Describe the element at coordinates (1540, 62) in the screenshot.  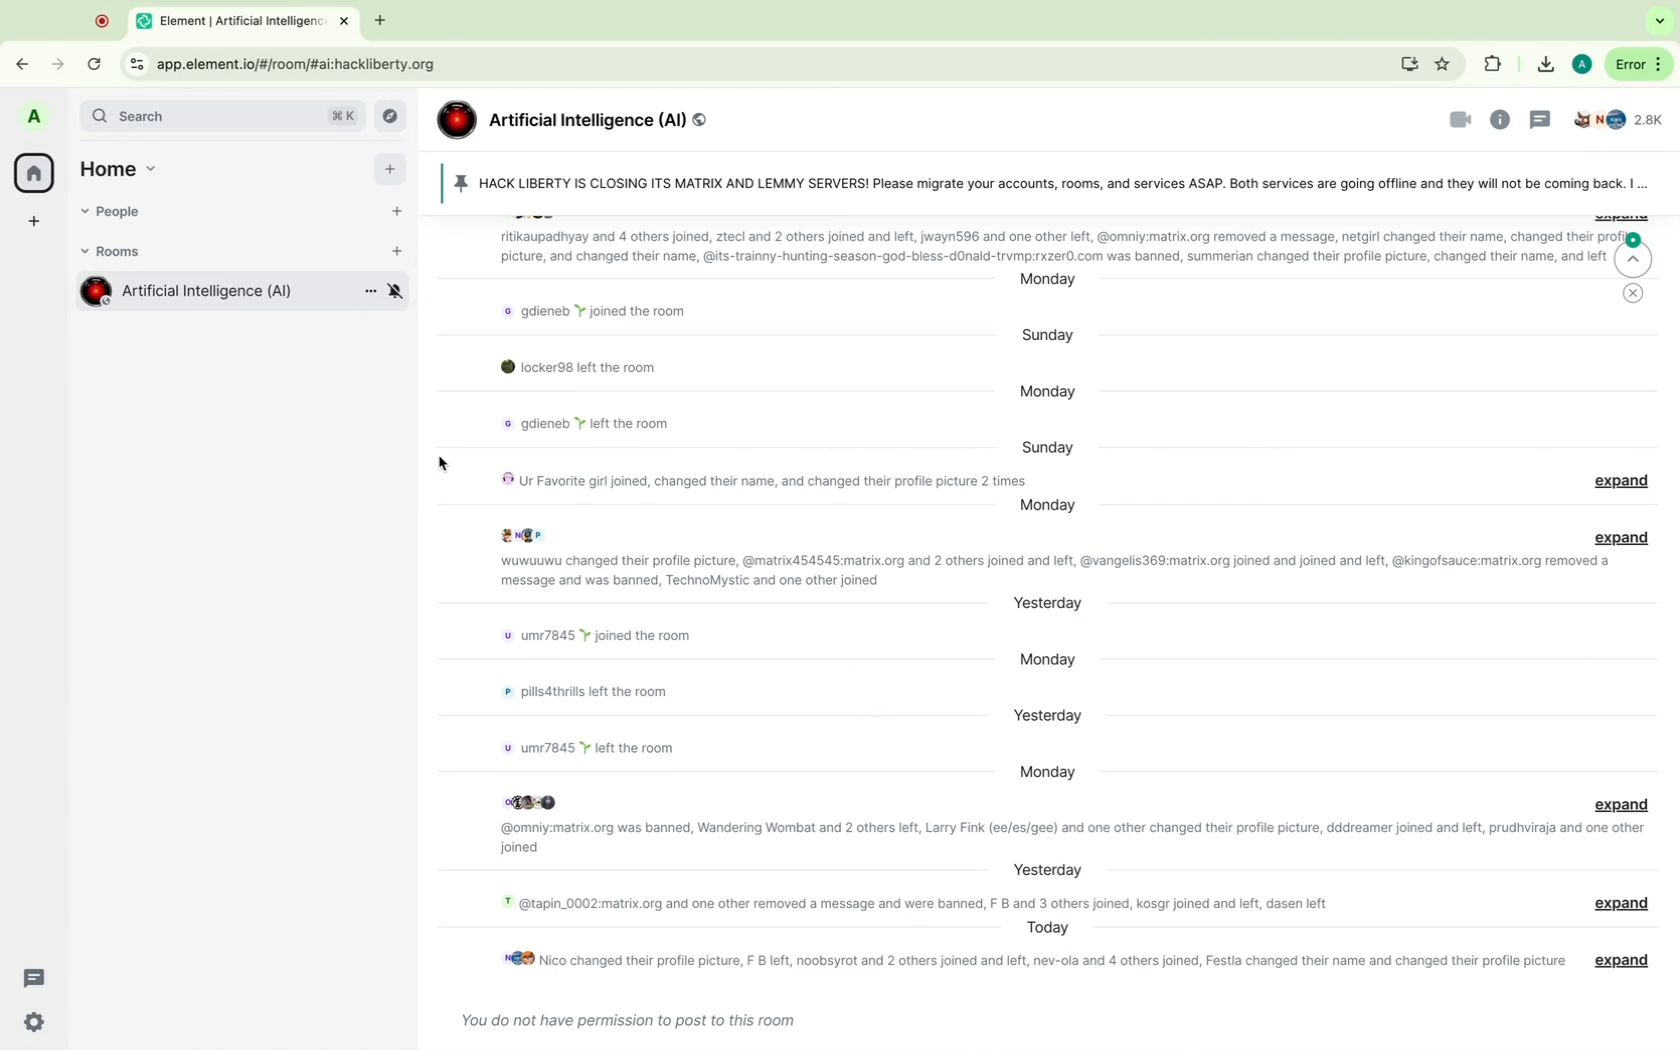
I see `downloads` at that location.